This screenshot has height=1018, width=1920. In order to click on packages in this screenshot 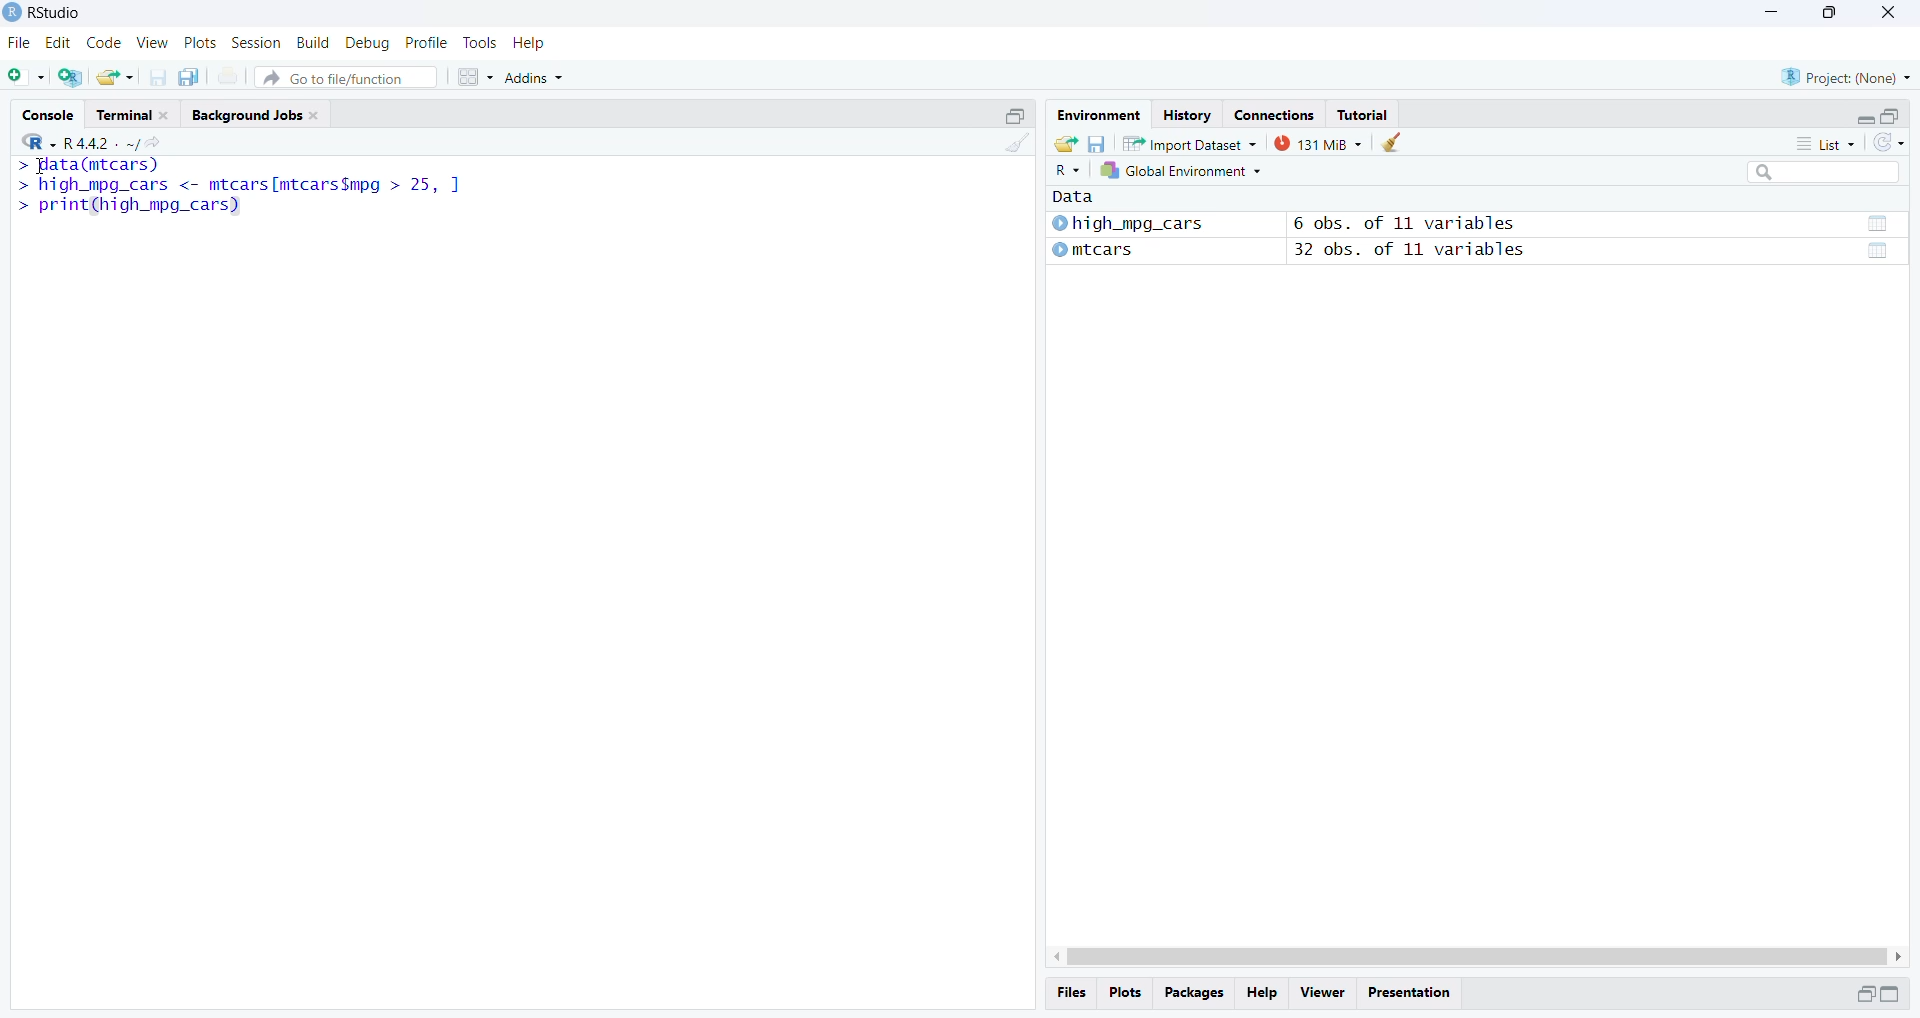, I will do `click(1192, 994)`.